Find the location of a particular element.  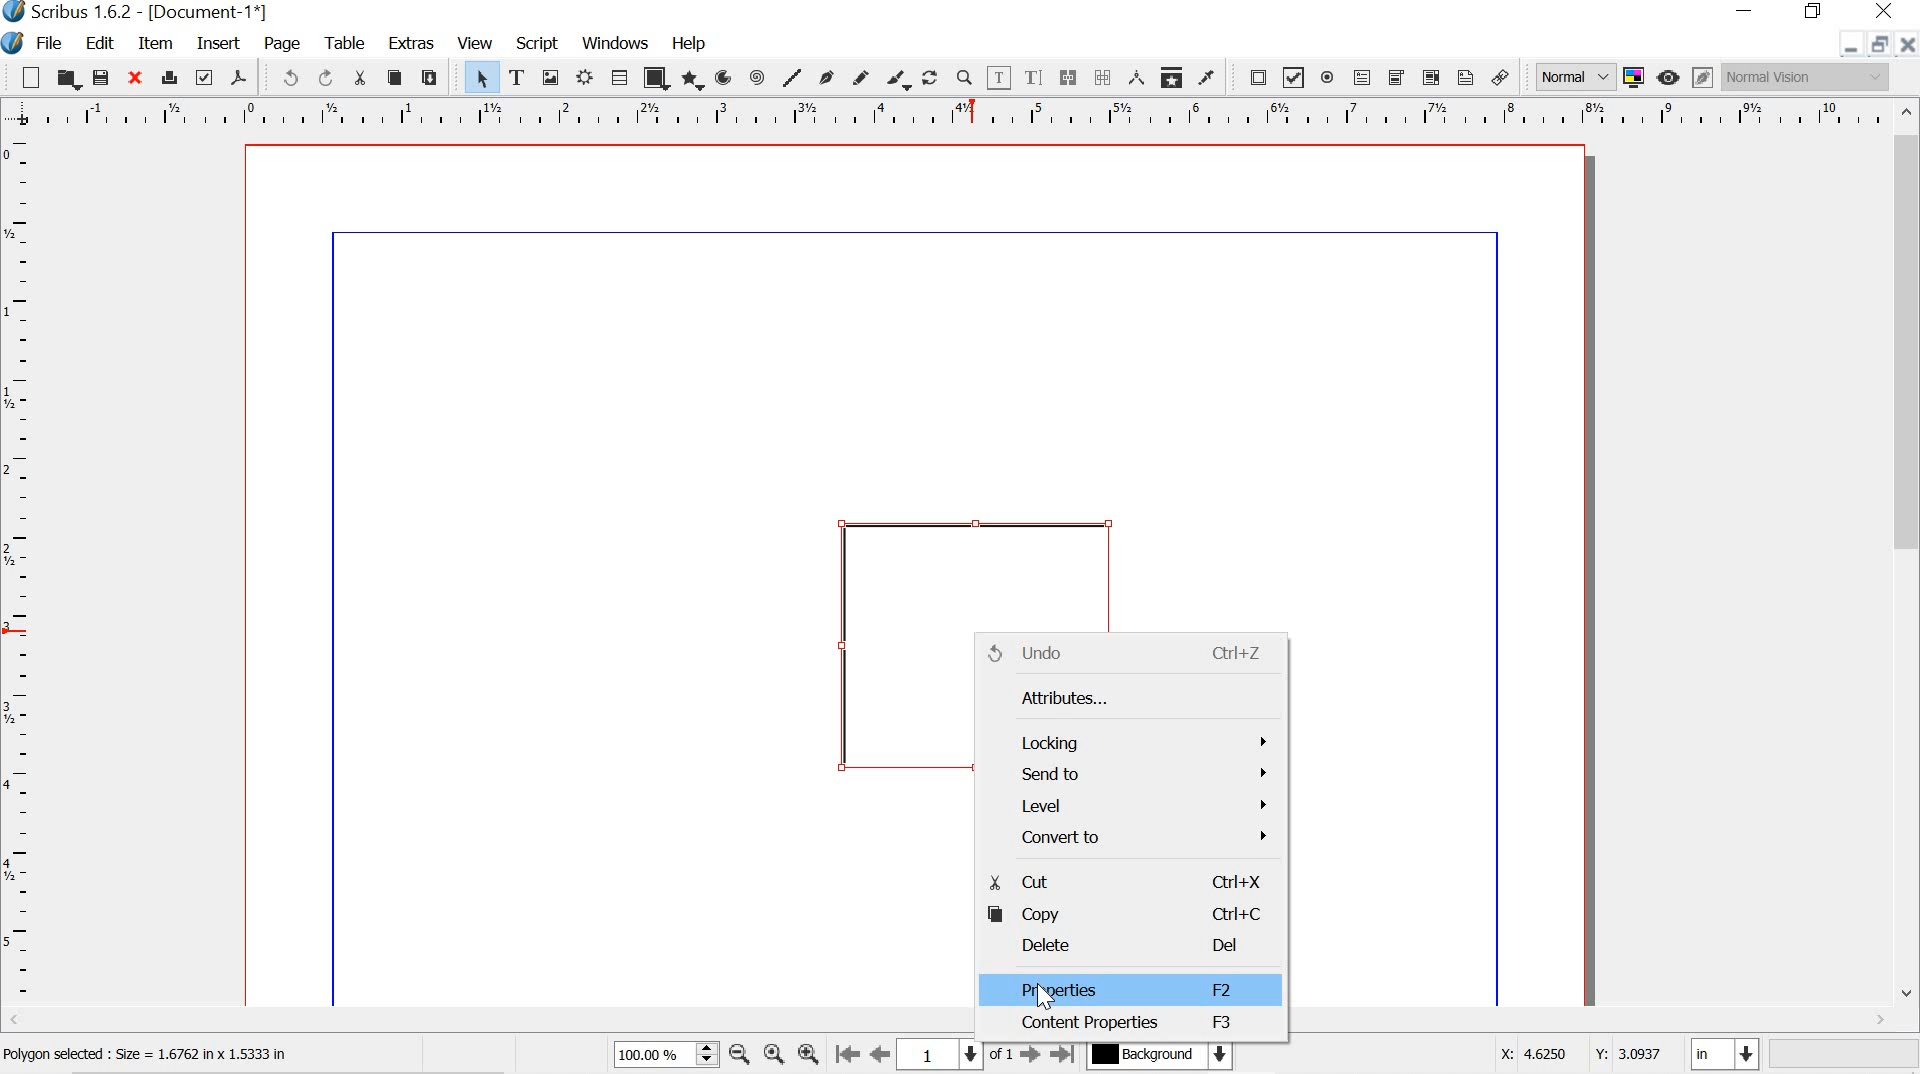

RESTORE DOWN is located at coordinates (1877, 47).